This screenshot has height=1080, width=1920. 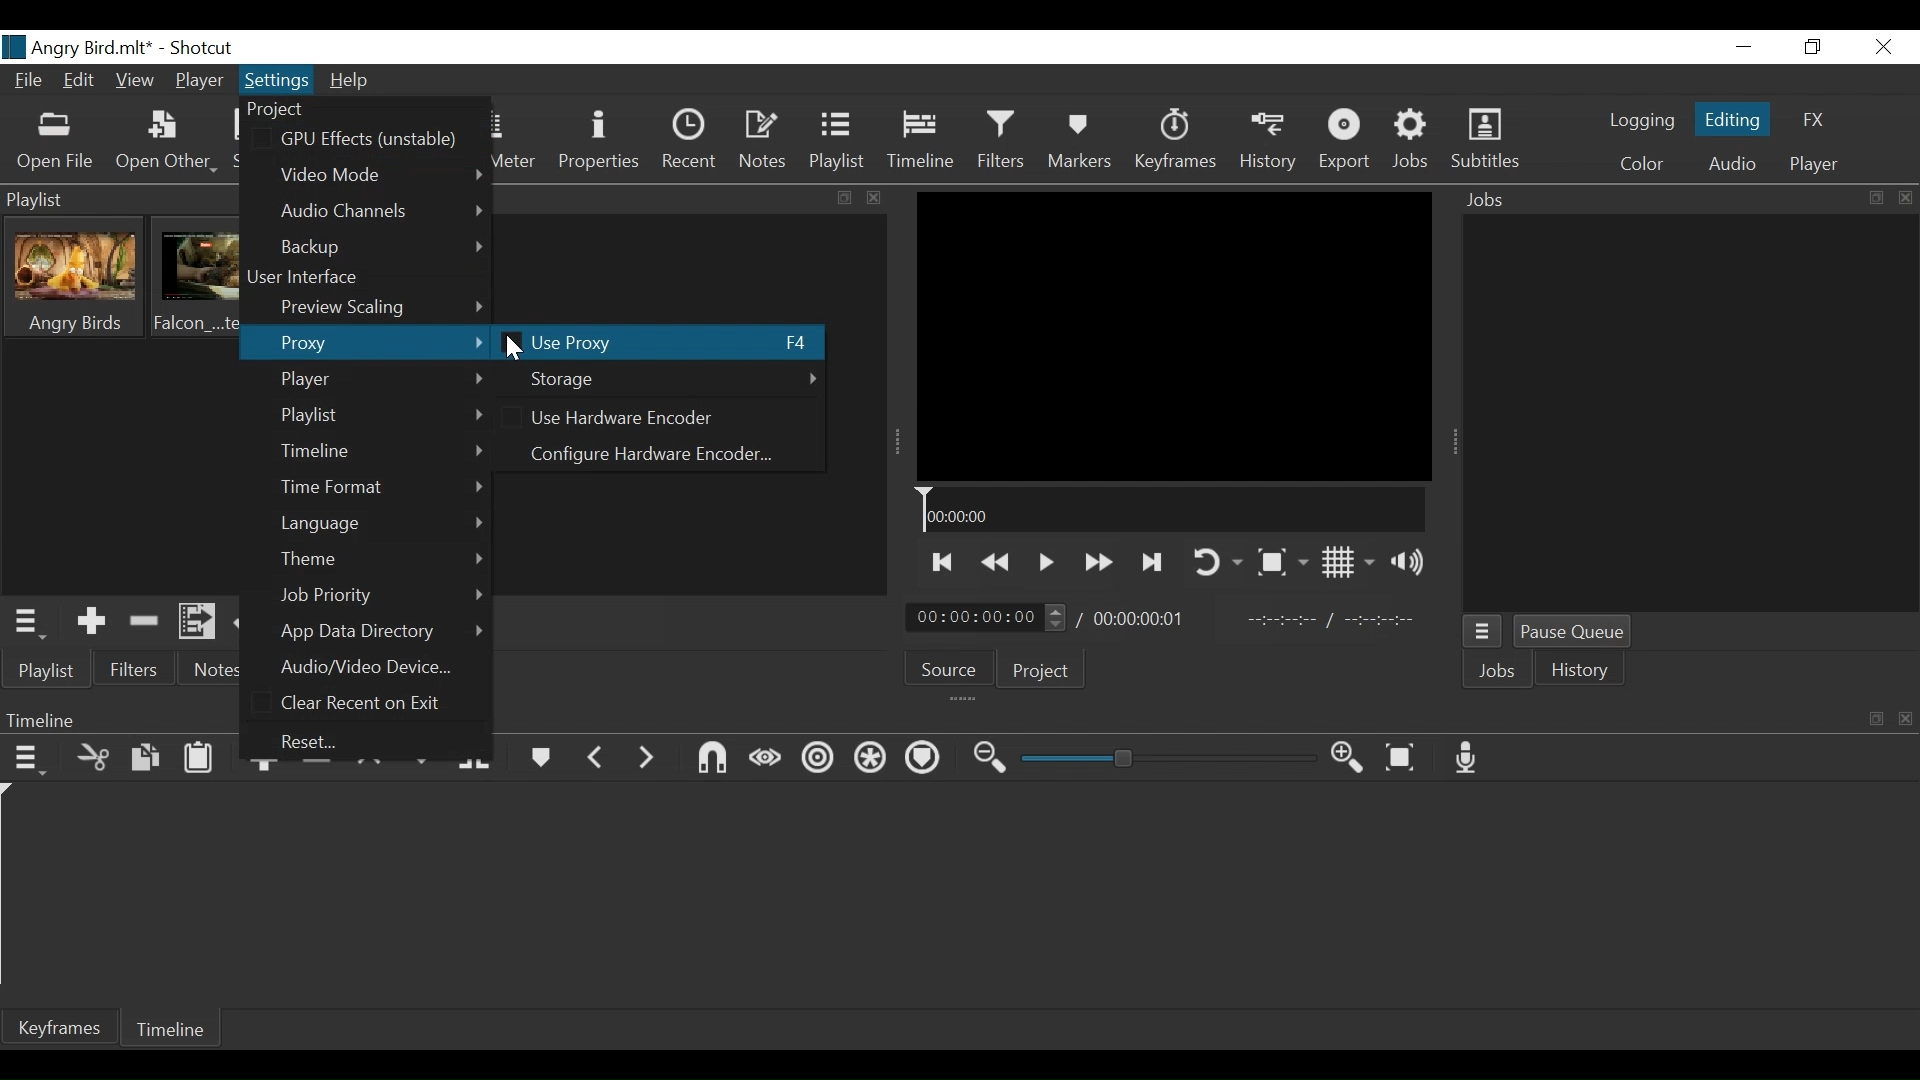 I want to click on Add the Source to the playlist, so click(x=89, y=621).